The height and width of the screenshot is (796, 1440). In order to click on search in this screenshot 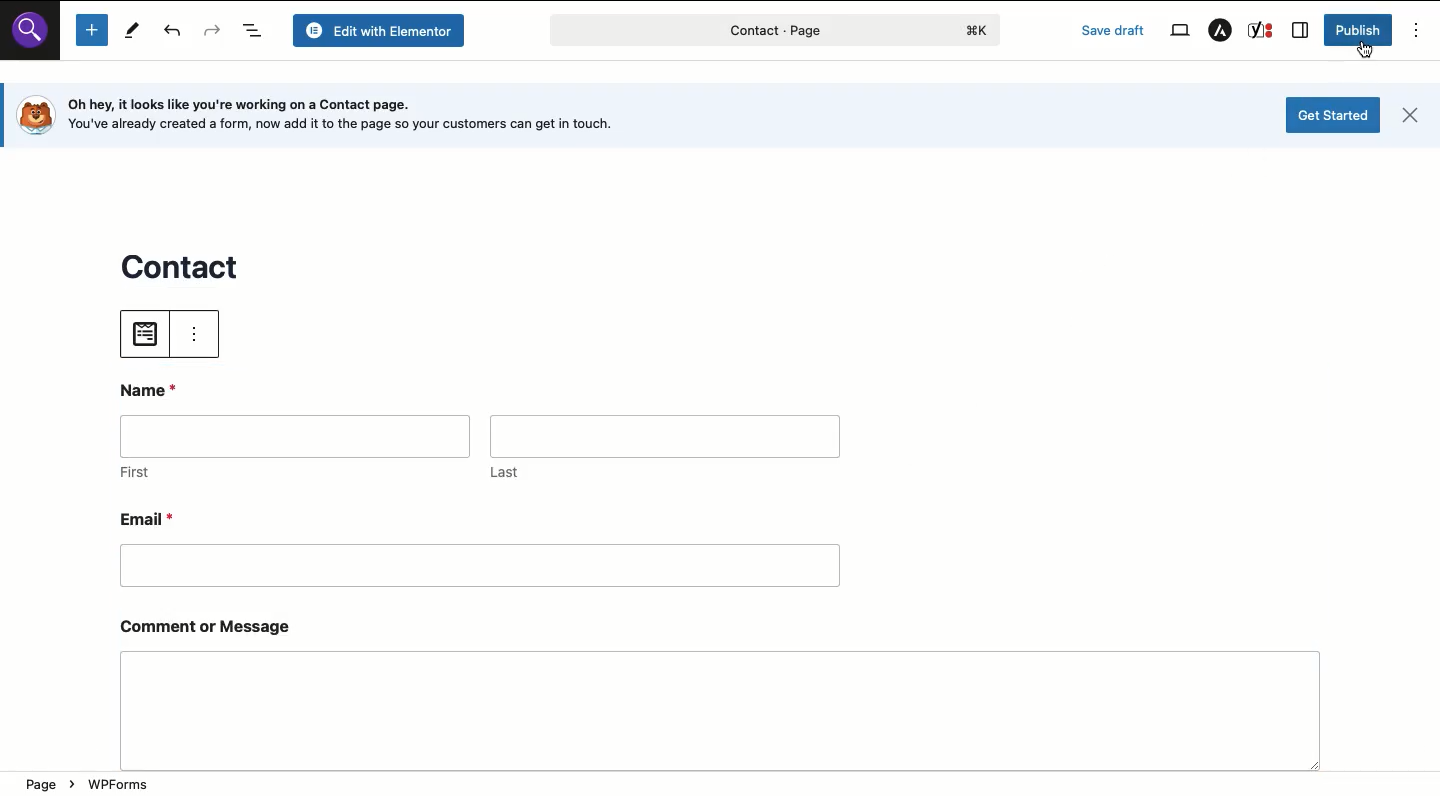, I will do `click(36, 38)`.